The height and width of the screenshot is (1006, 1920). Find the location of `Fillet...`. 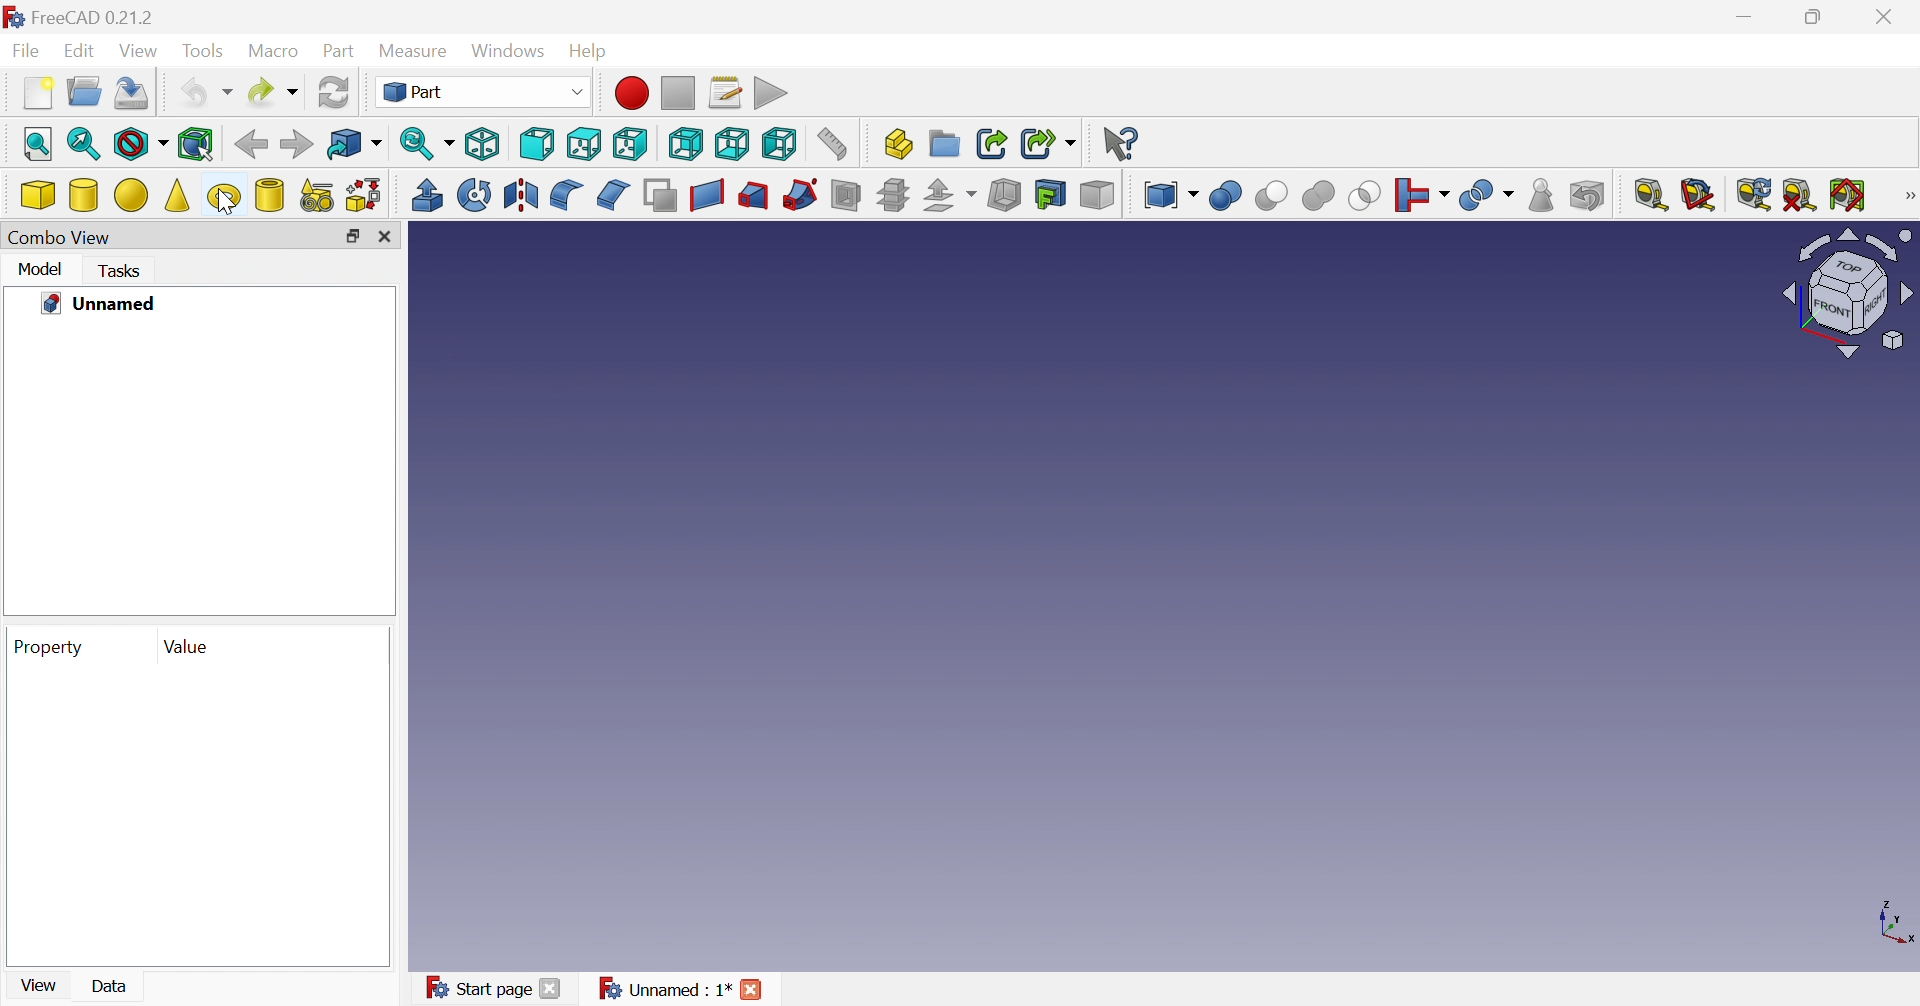

Fillet... is located at coordinates (564, 196).